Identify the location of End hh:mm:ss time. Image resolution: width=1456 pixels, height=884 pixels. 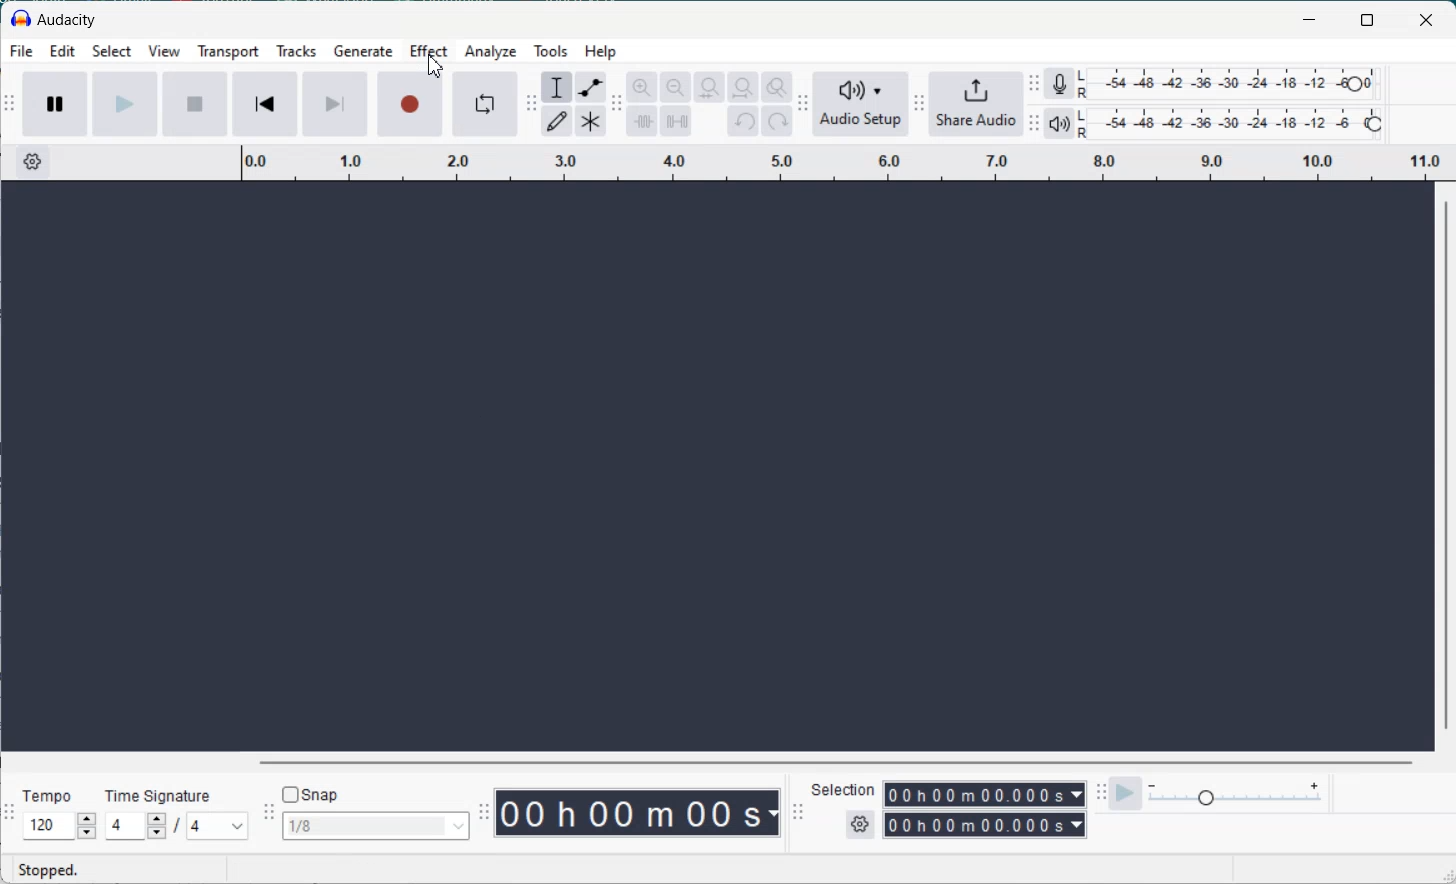
(985, 827).